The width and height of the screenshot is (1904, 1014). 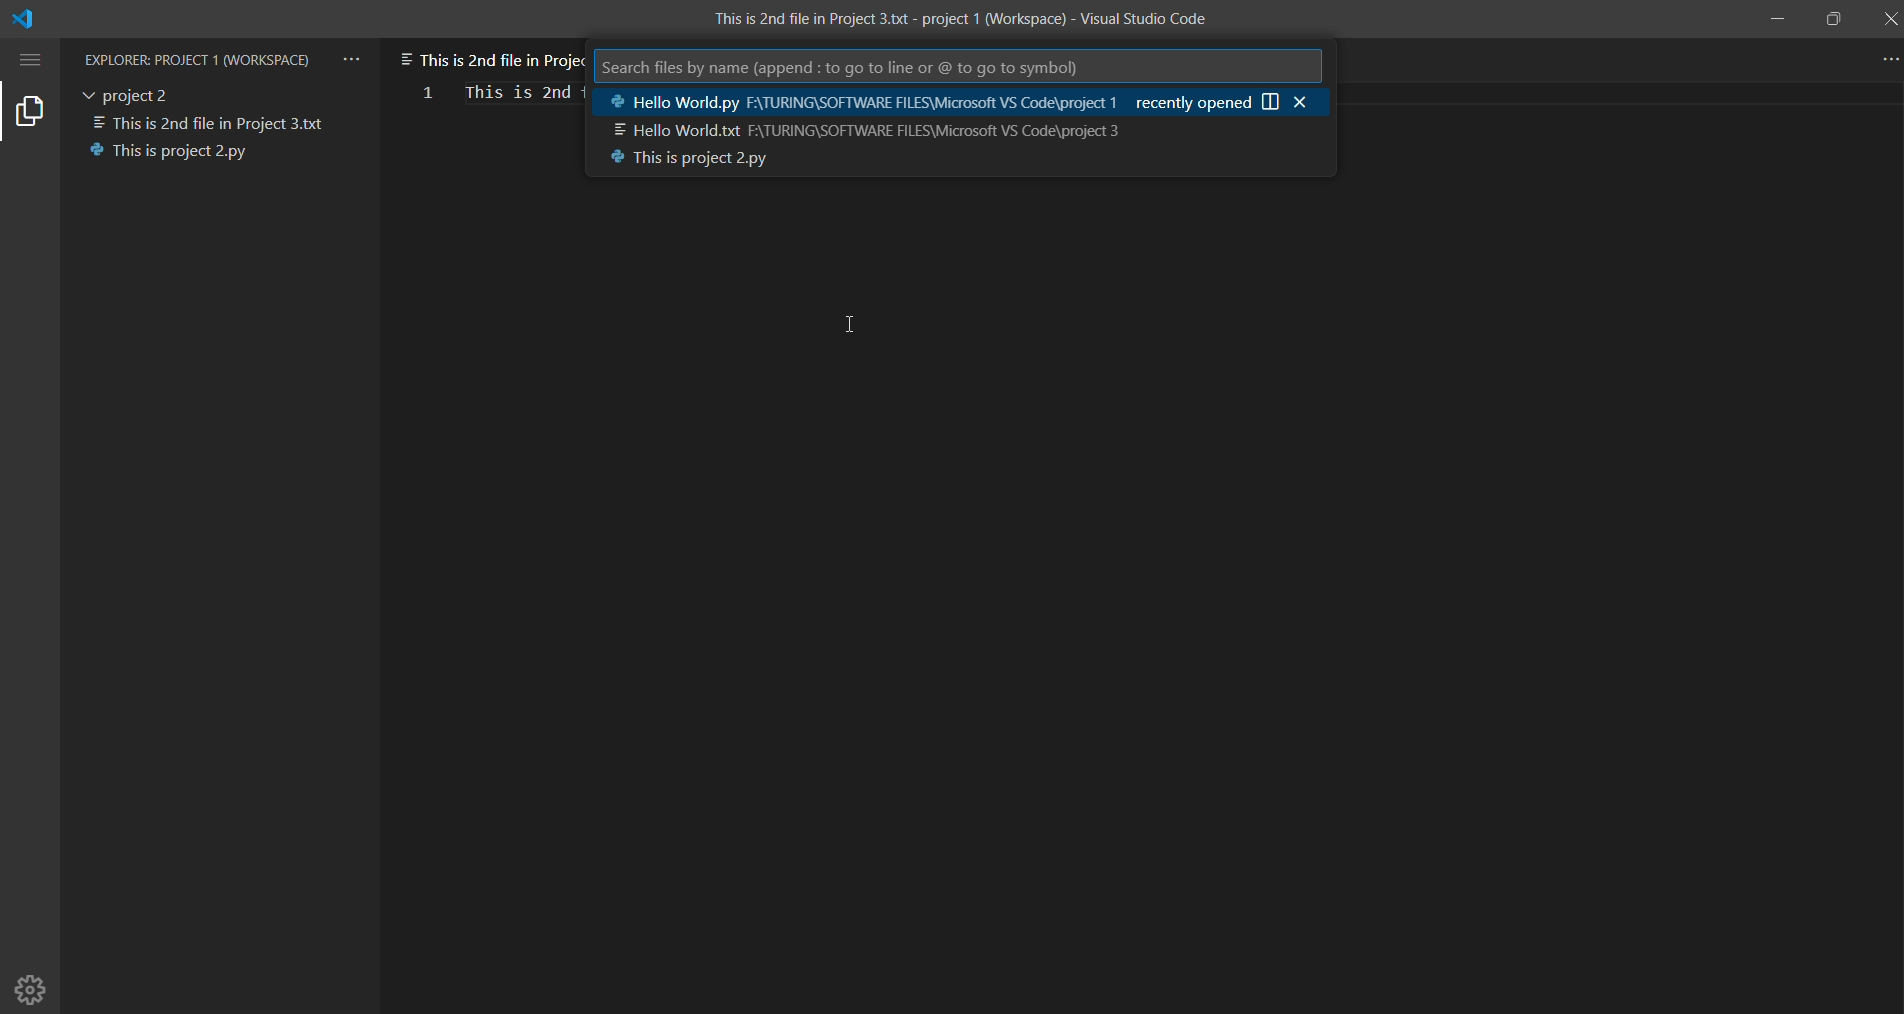 I want to click on minimize, so click(x=1775, y=20).